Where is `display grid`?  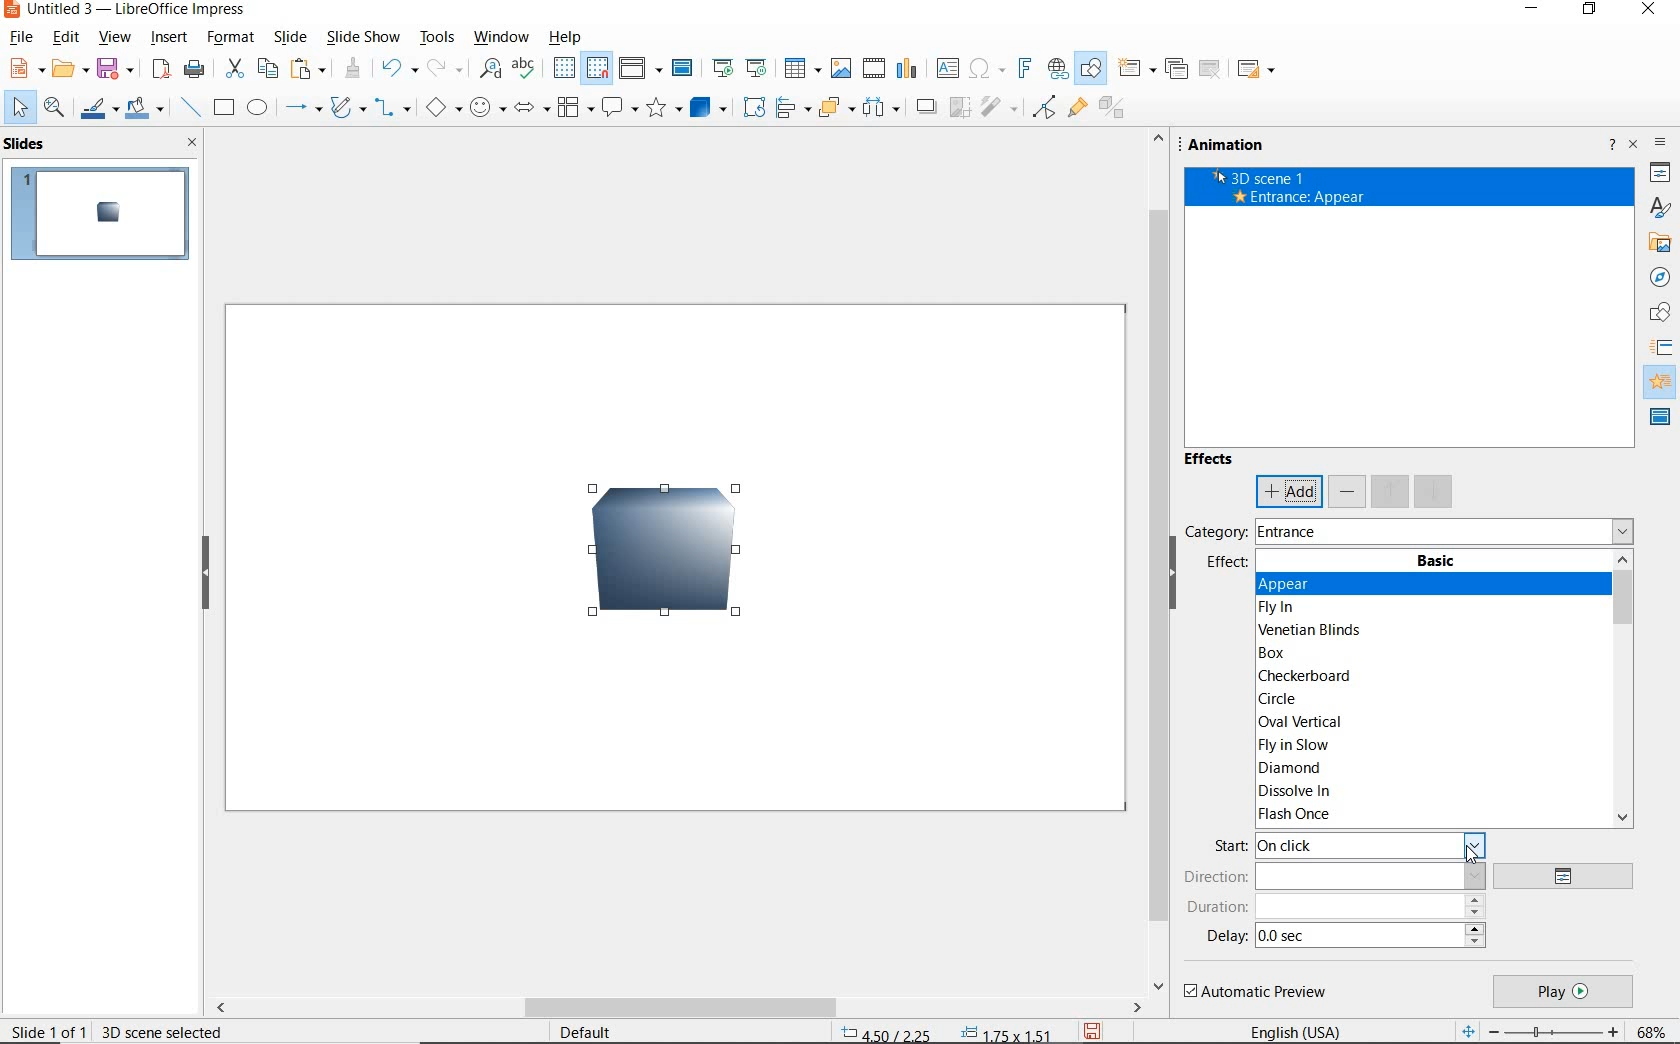 display grid is located at coordinates (563, 67).